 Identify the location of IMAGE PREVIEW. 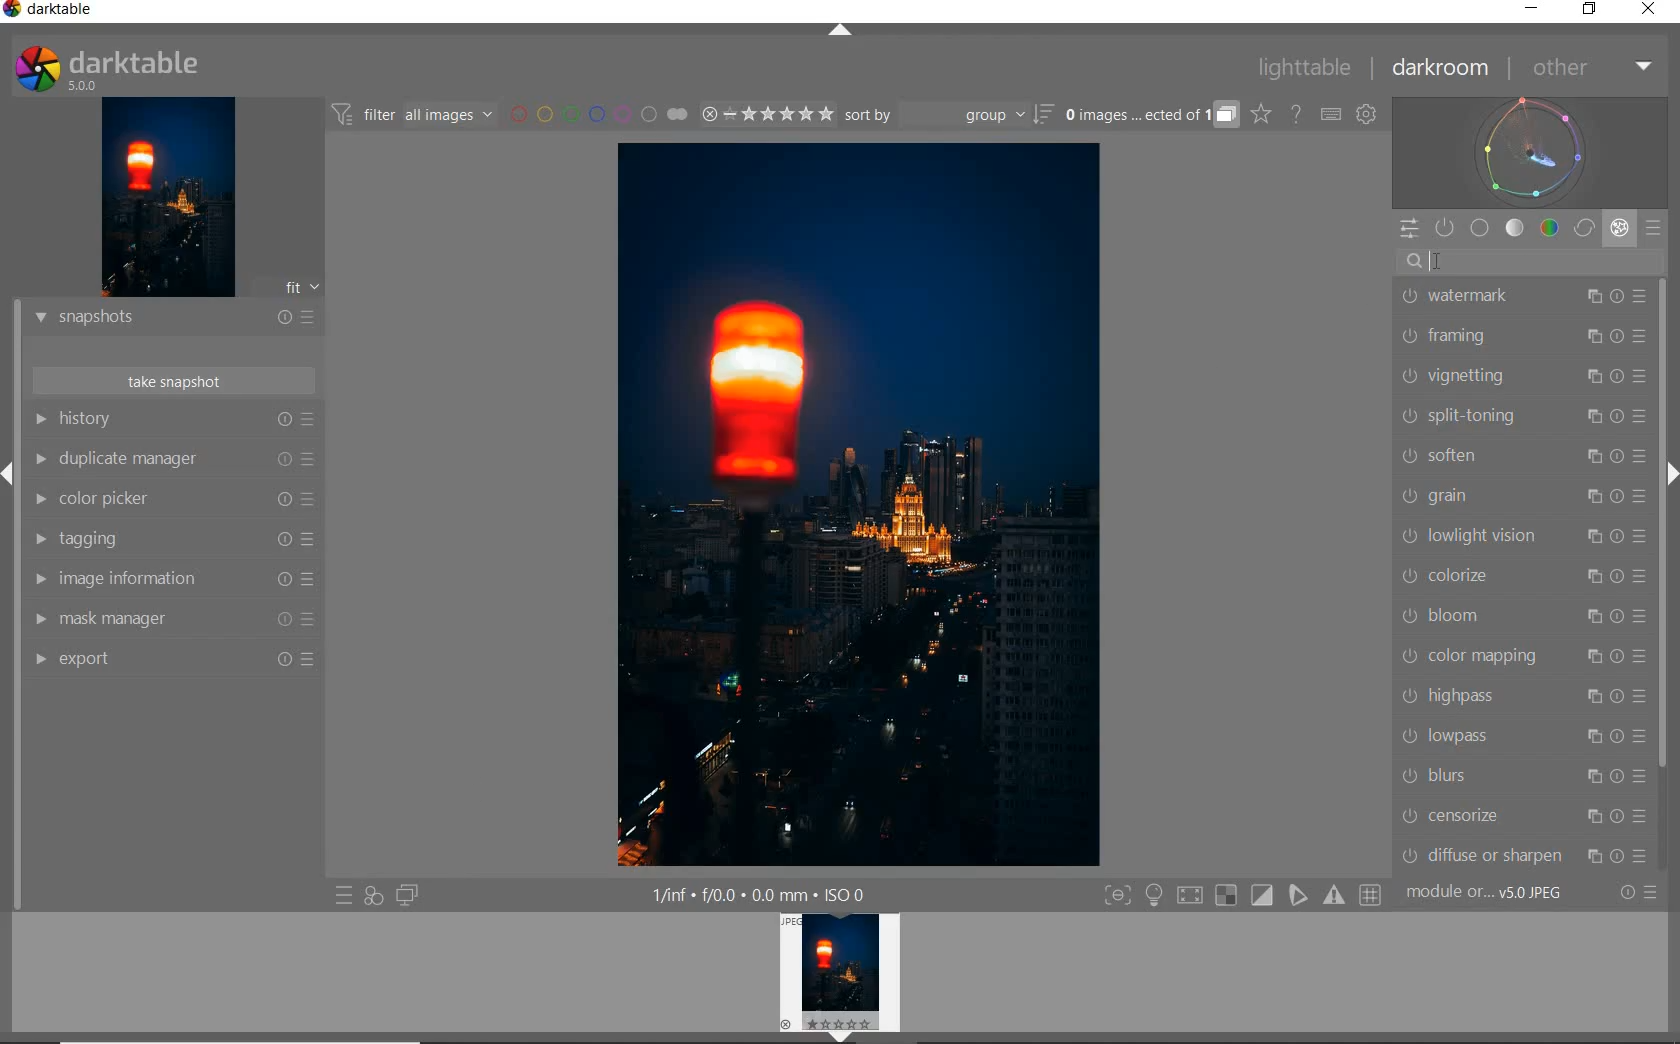
(168, 196).